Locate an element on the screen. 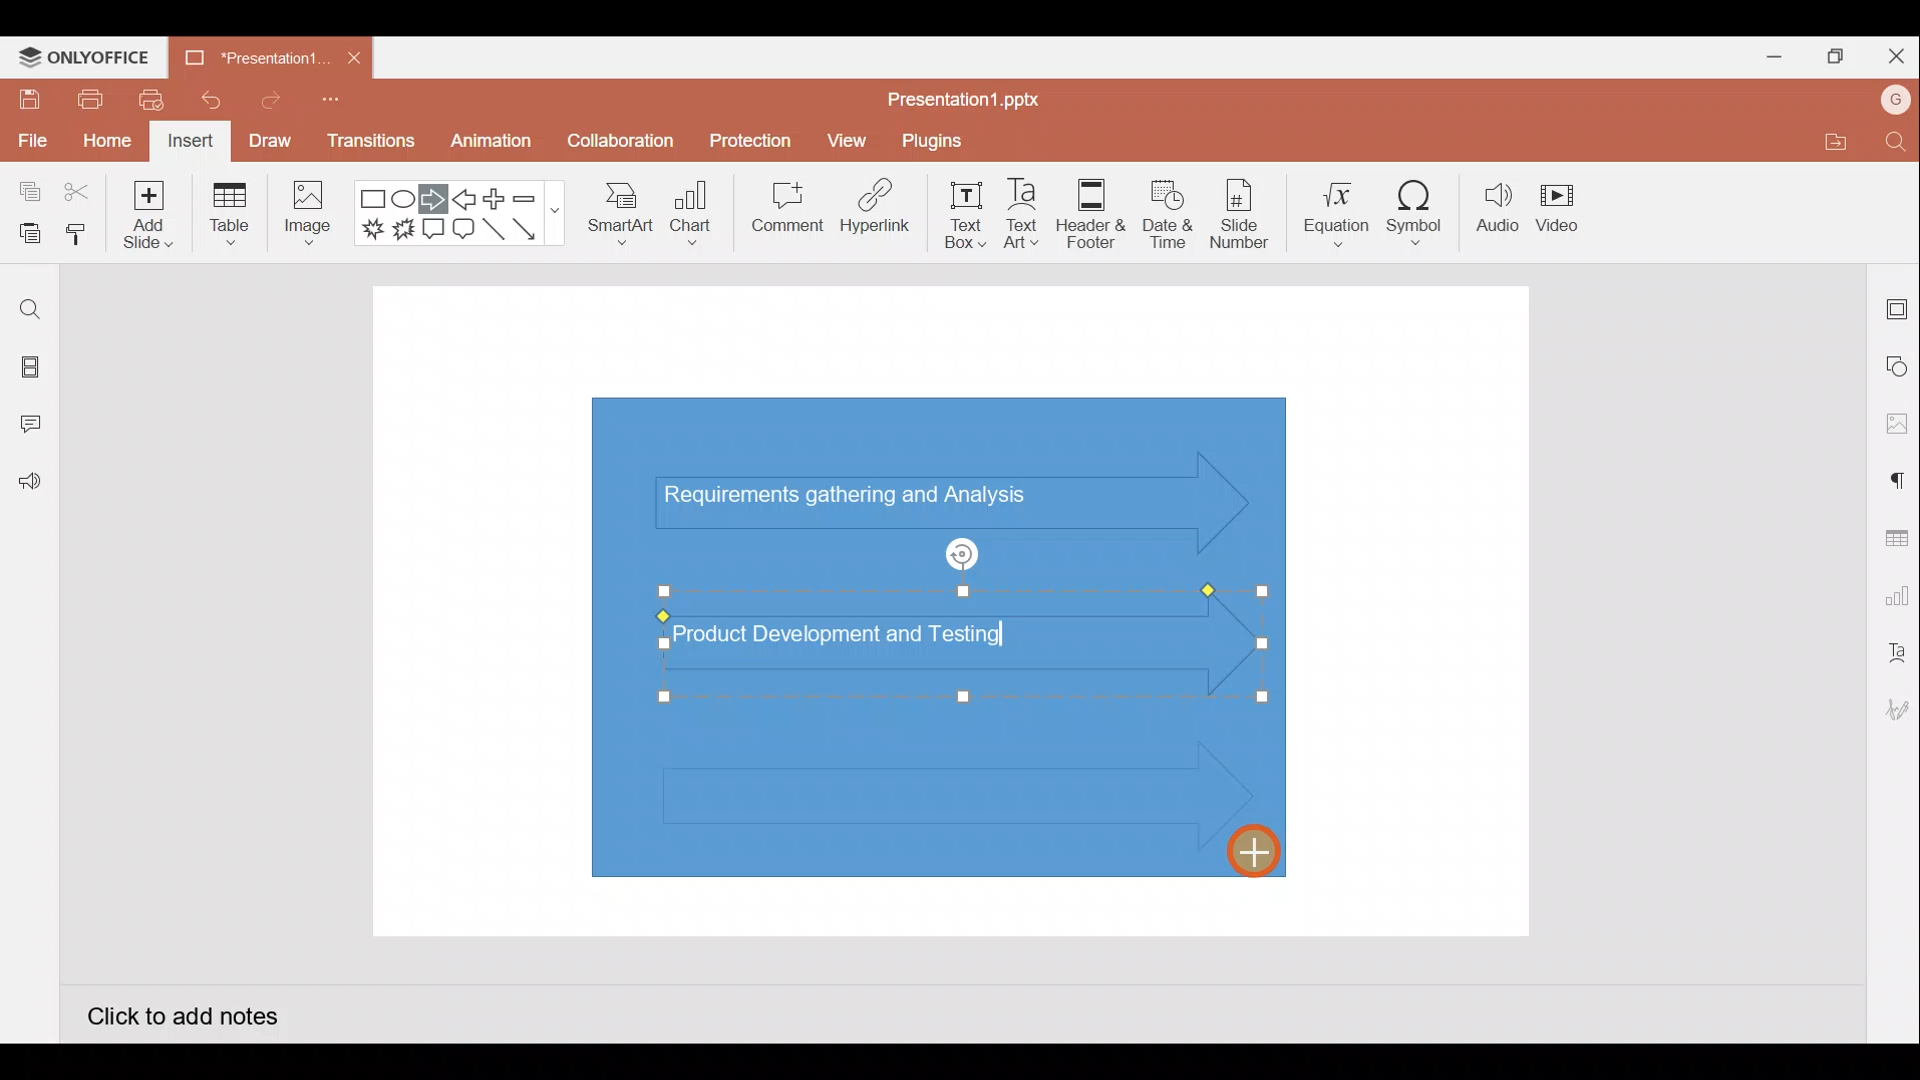  Insert is located at coordinates (191, 142).